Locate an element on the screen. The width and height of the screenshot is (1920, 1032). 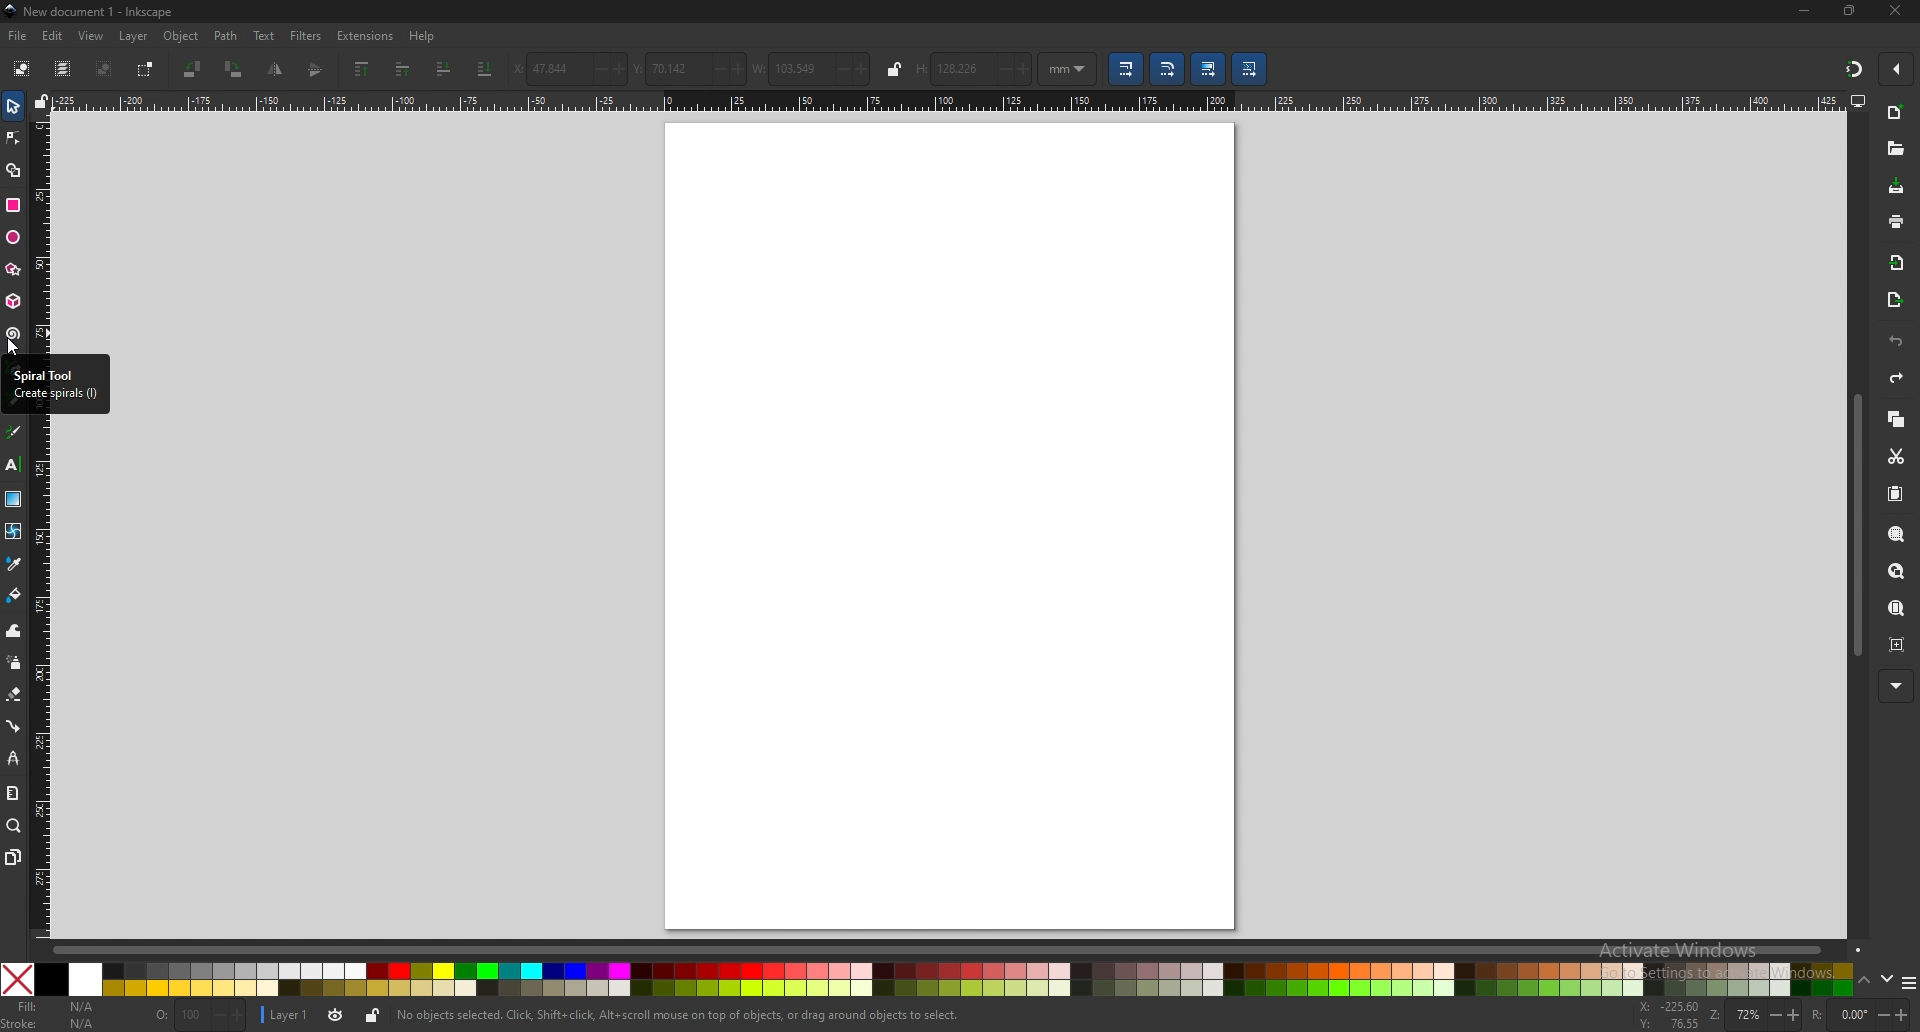
tweak is located at coordinates (13, 632).